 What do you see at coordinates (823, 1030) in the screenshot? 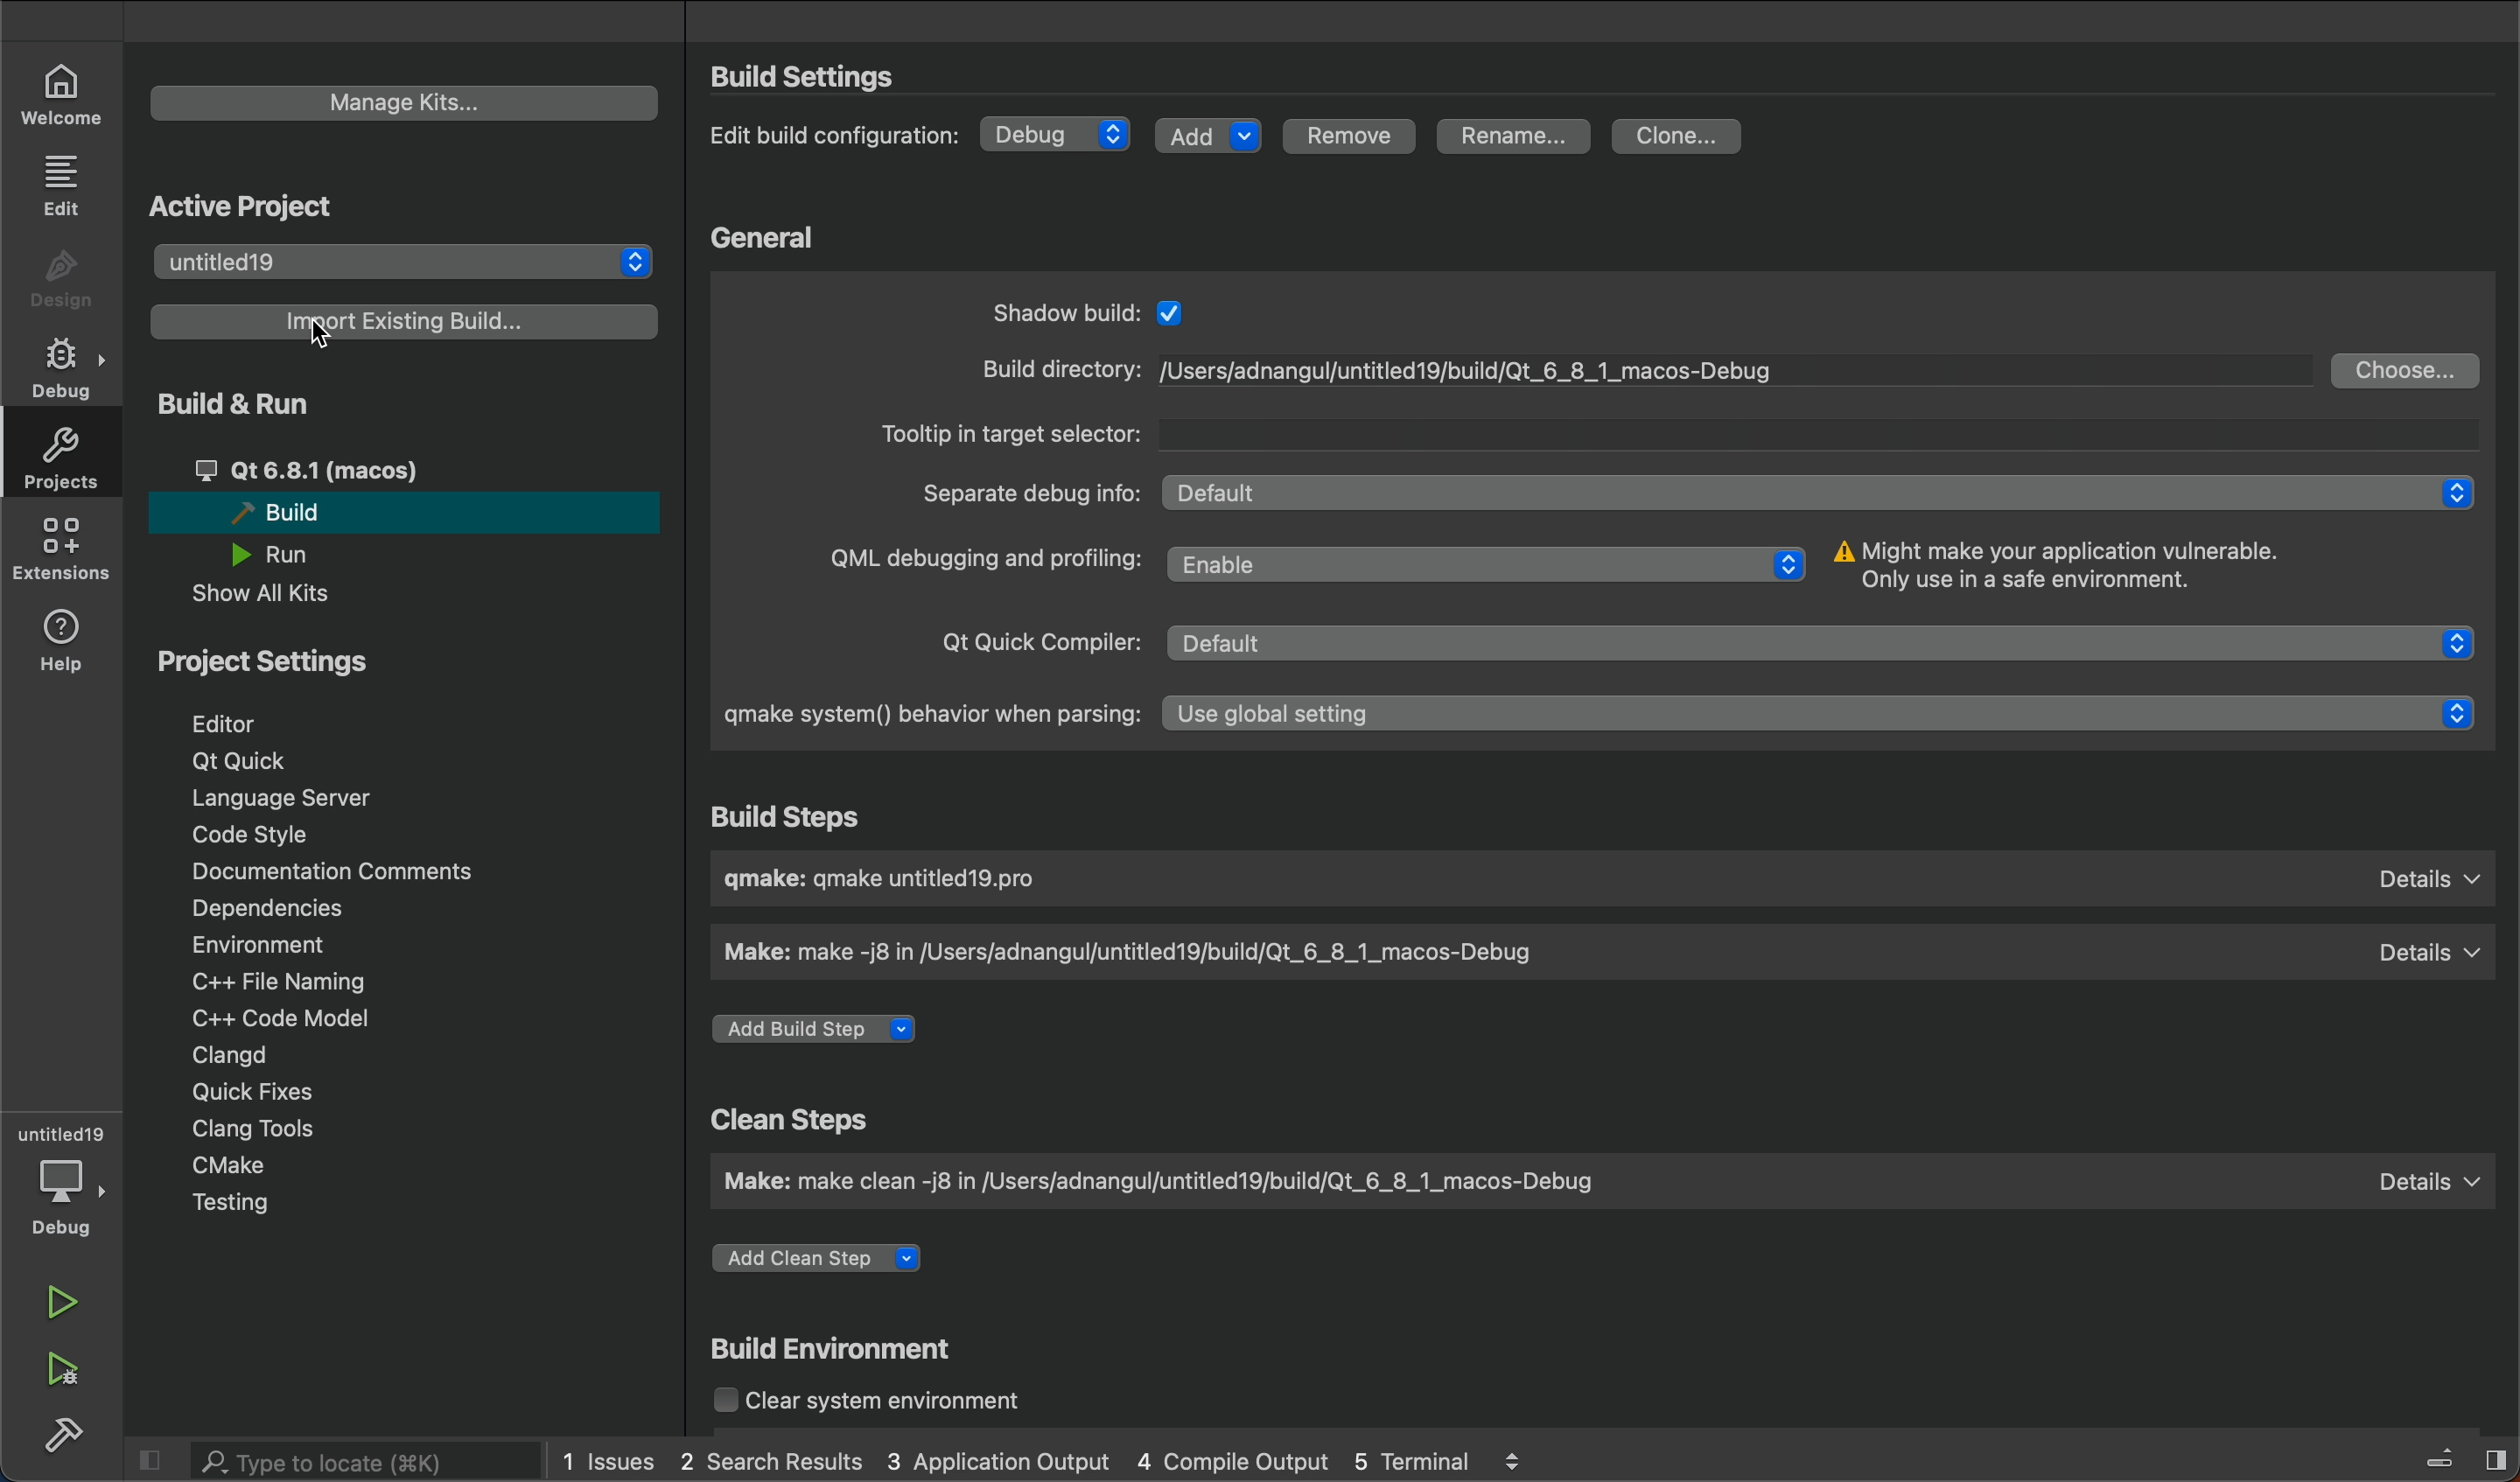
I see `add build step` at bounding box center [823, 1030].